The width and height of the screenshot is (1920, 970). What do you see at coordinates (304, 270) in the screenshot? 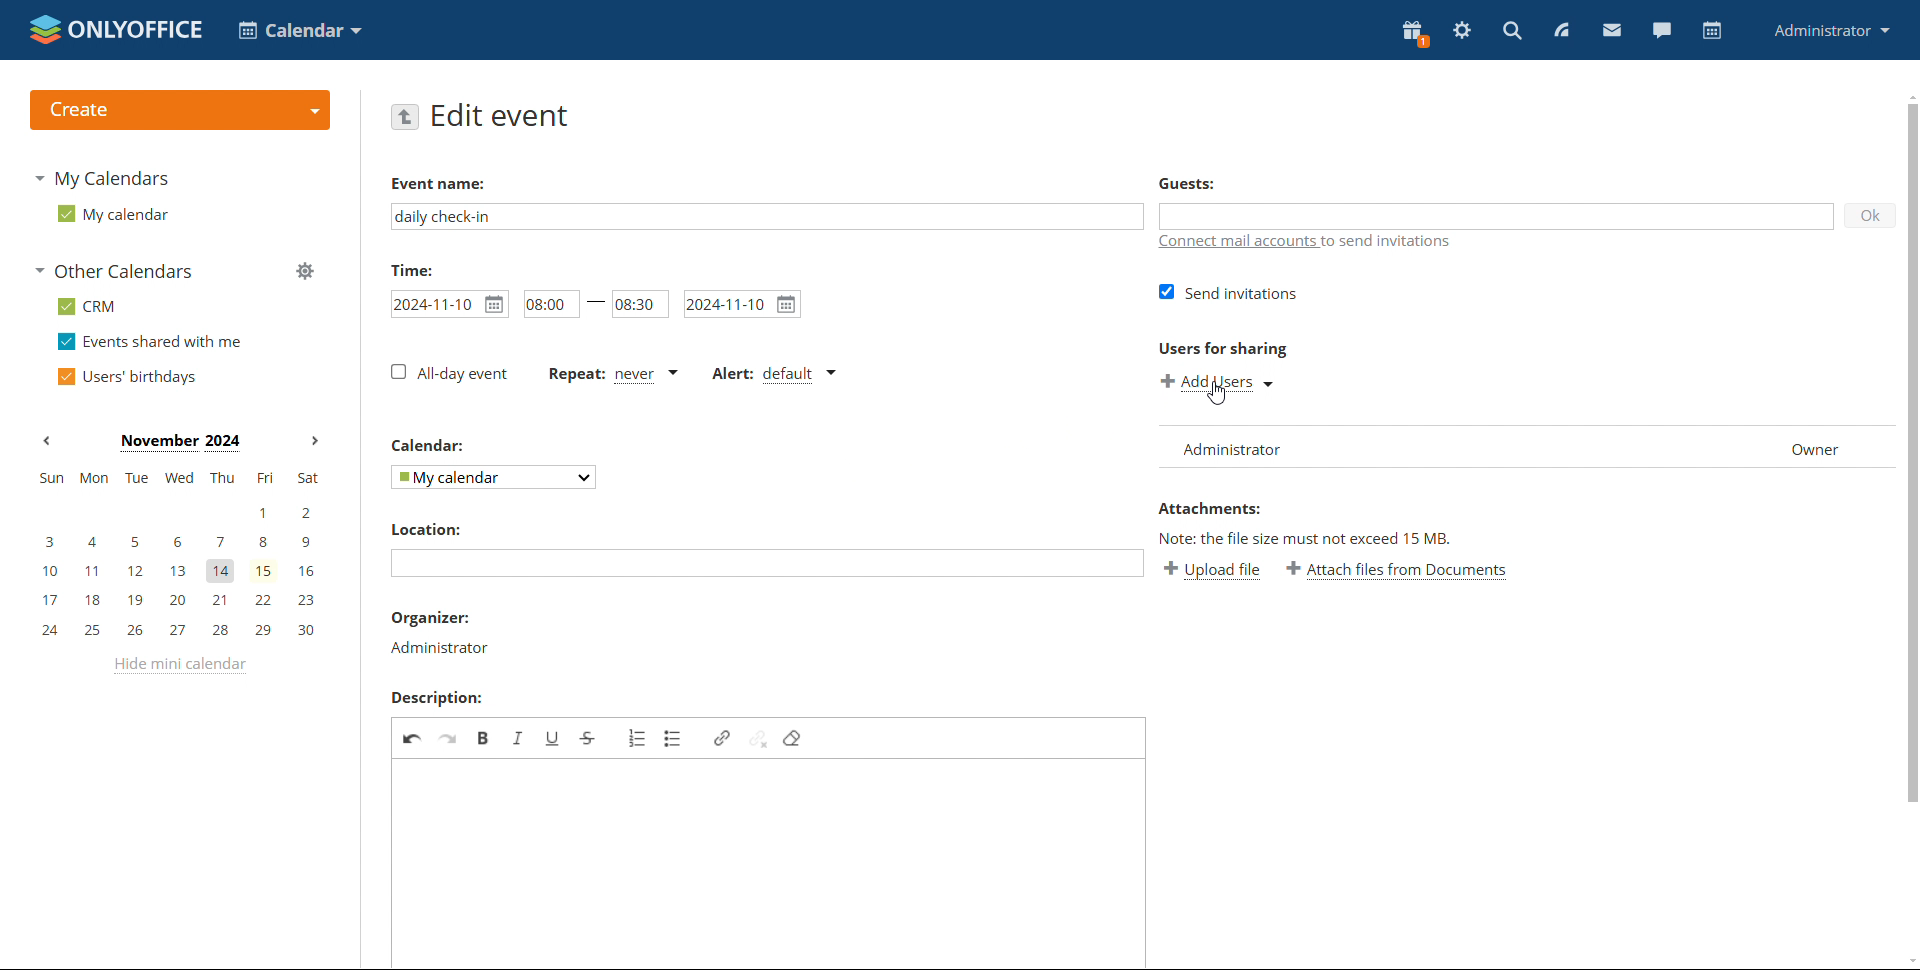
I see `manage` at bounding box center [304, 270].